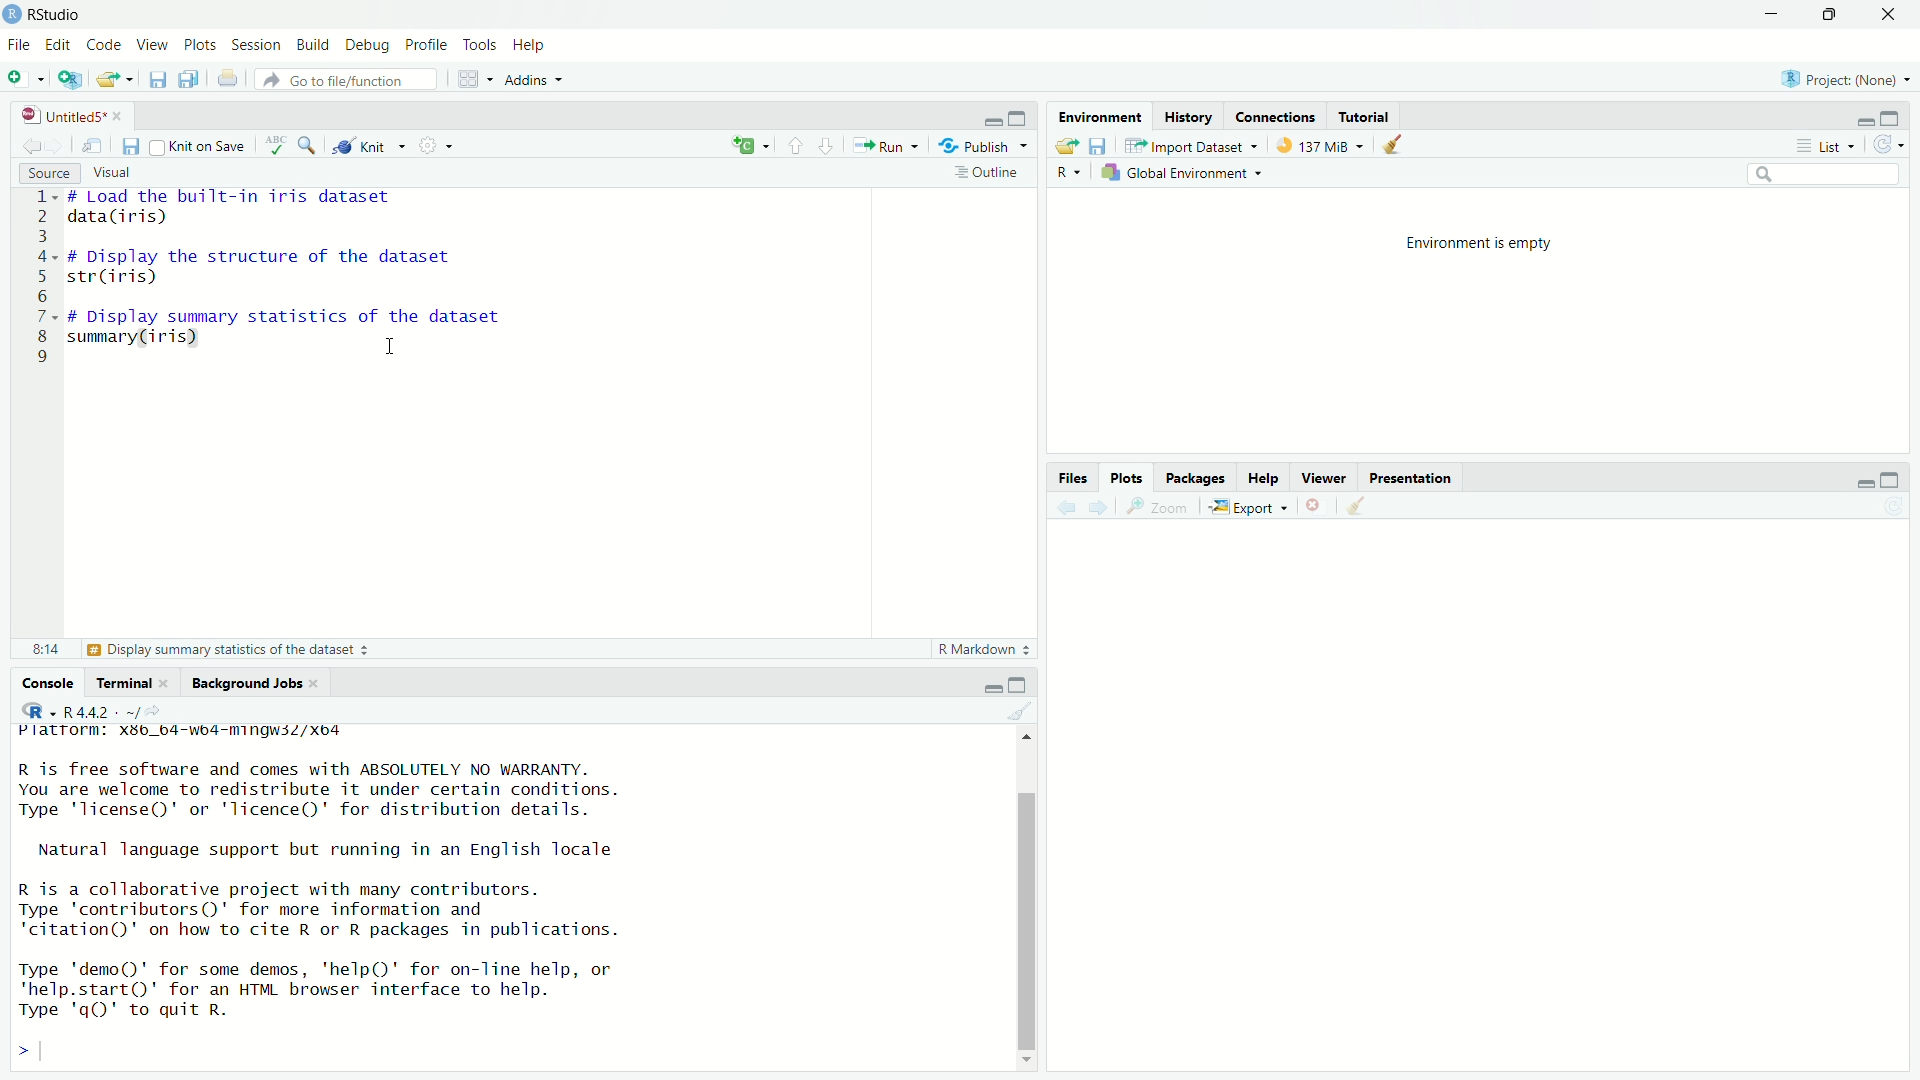  I want to click on R, so click(1069, 172).